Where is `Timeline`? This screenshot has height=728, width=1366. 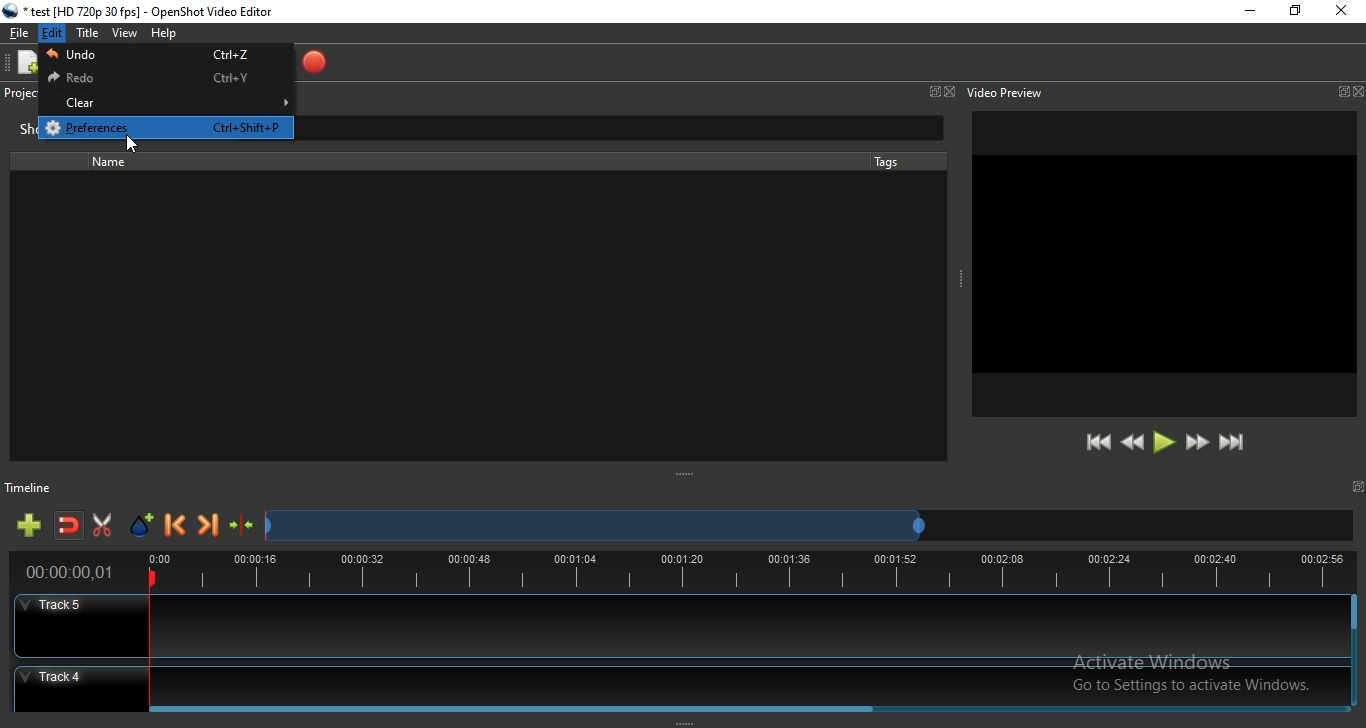
Timeline is located at coordinates (682, 574).